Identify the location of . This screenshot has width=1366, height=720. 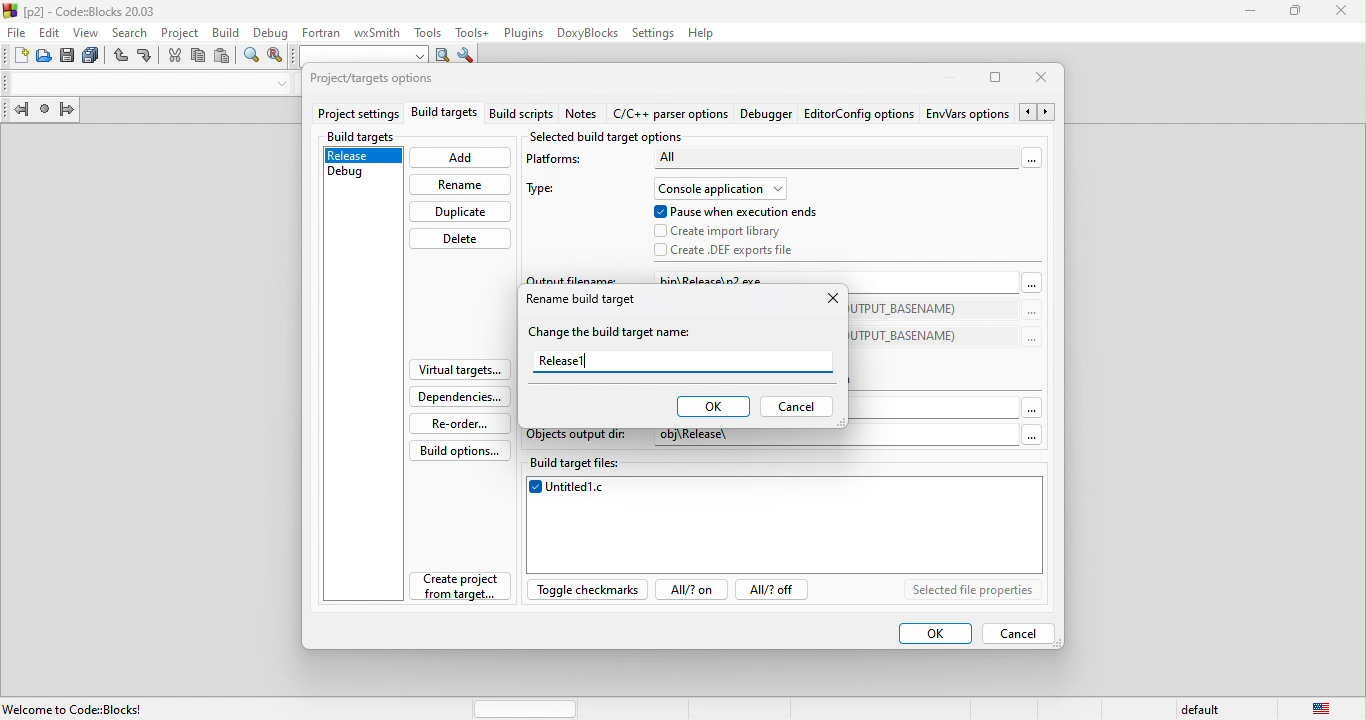
(1026, 434).